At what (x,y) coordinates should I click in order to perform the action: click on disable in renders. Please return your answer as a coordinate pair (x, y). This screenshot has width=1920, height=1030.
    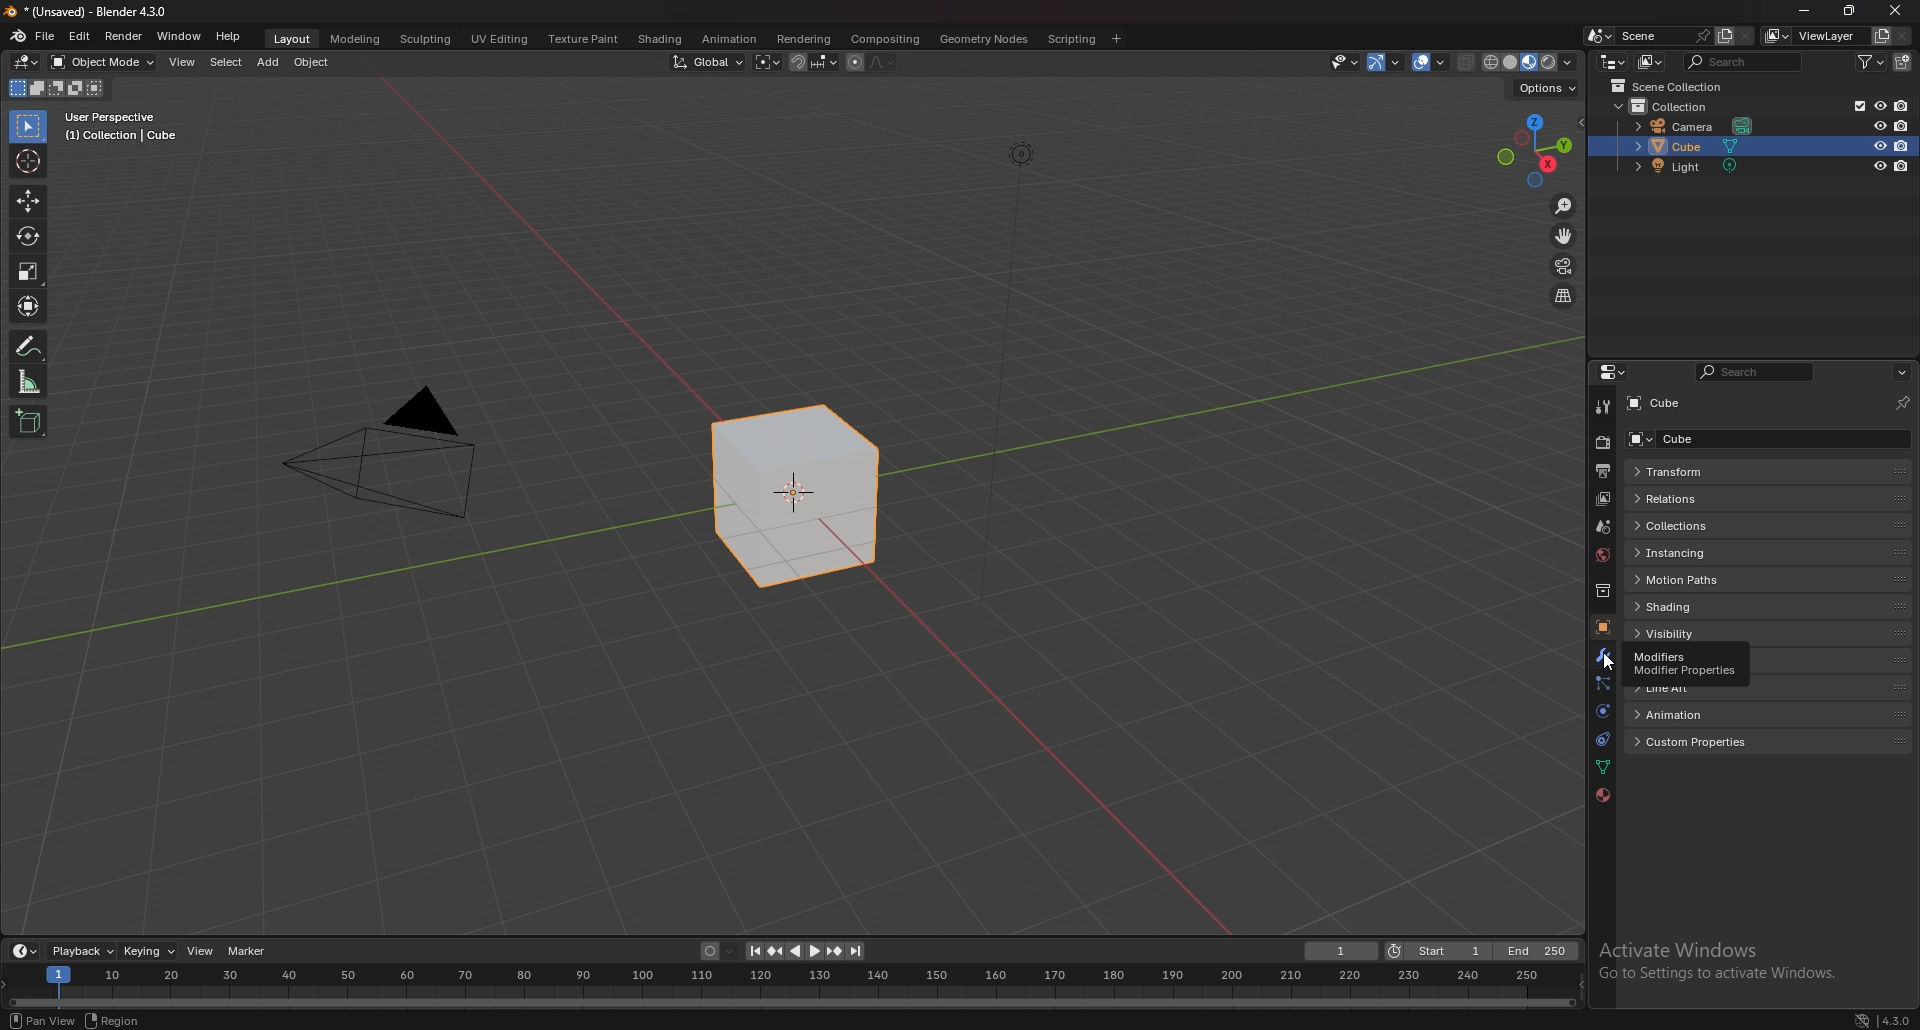
    Looking at the image, I should click on (1901, 145).